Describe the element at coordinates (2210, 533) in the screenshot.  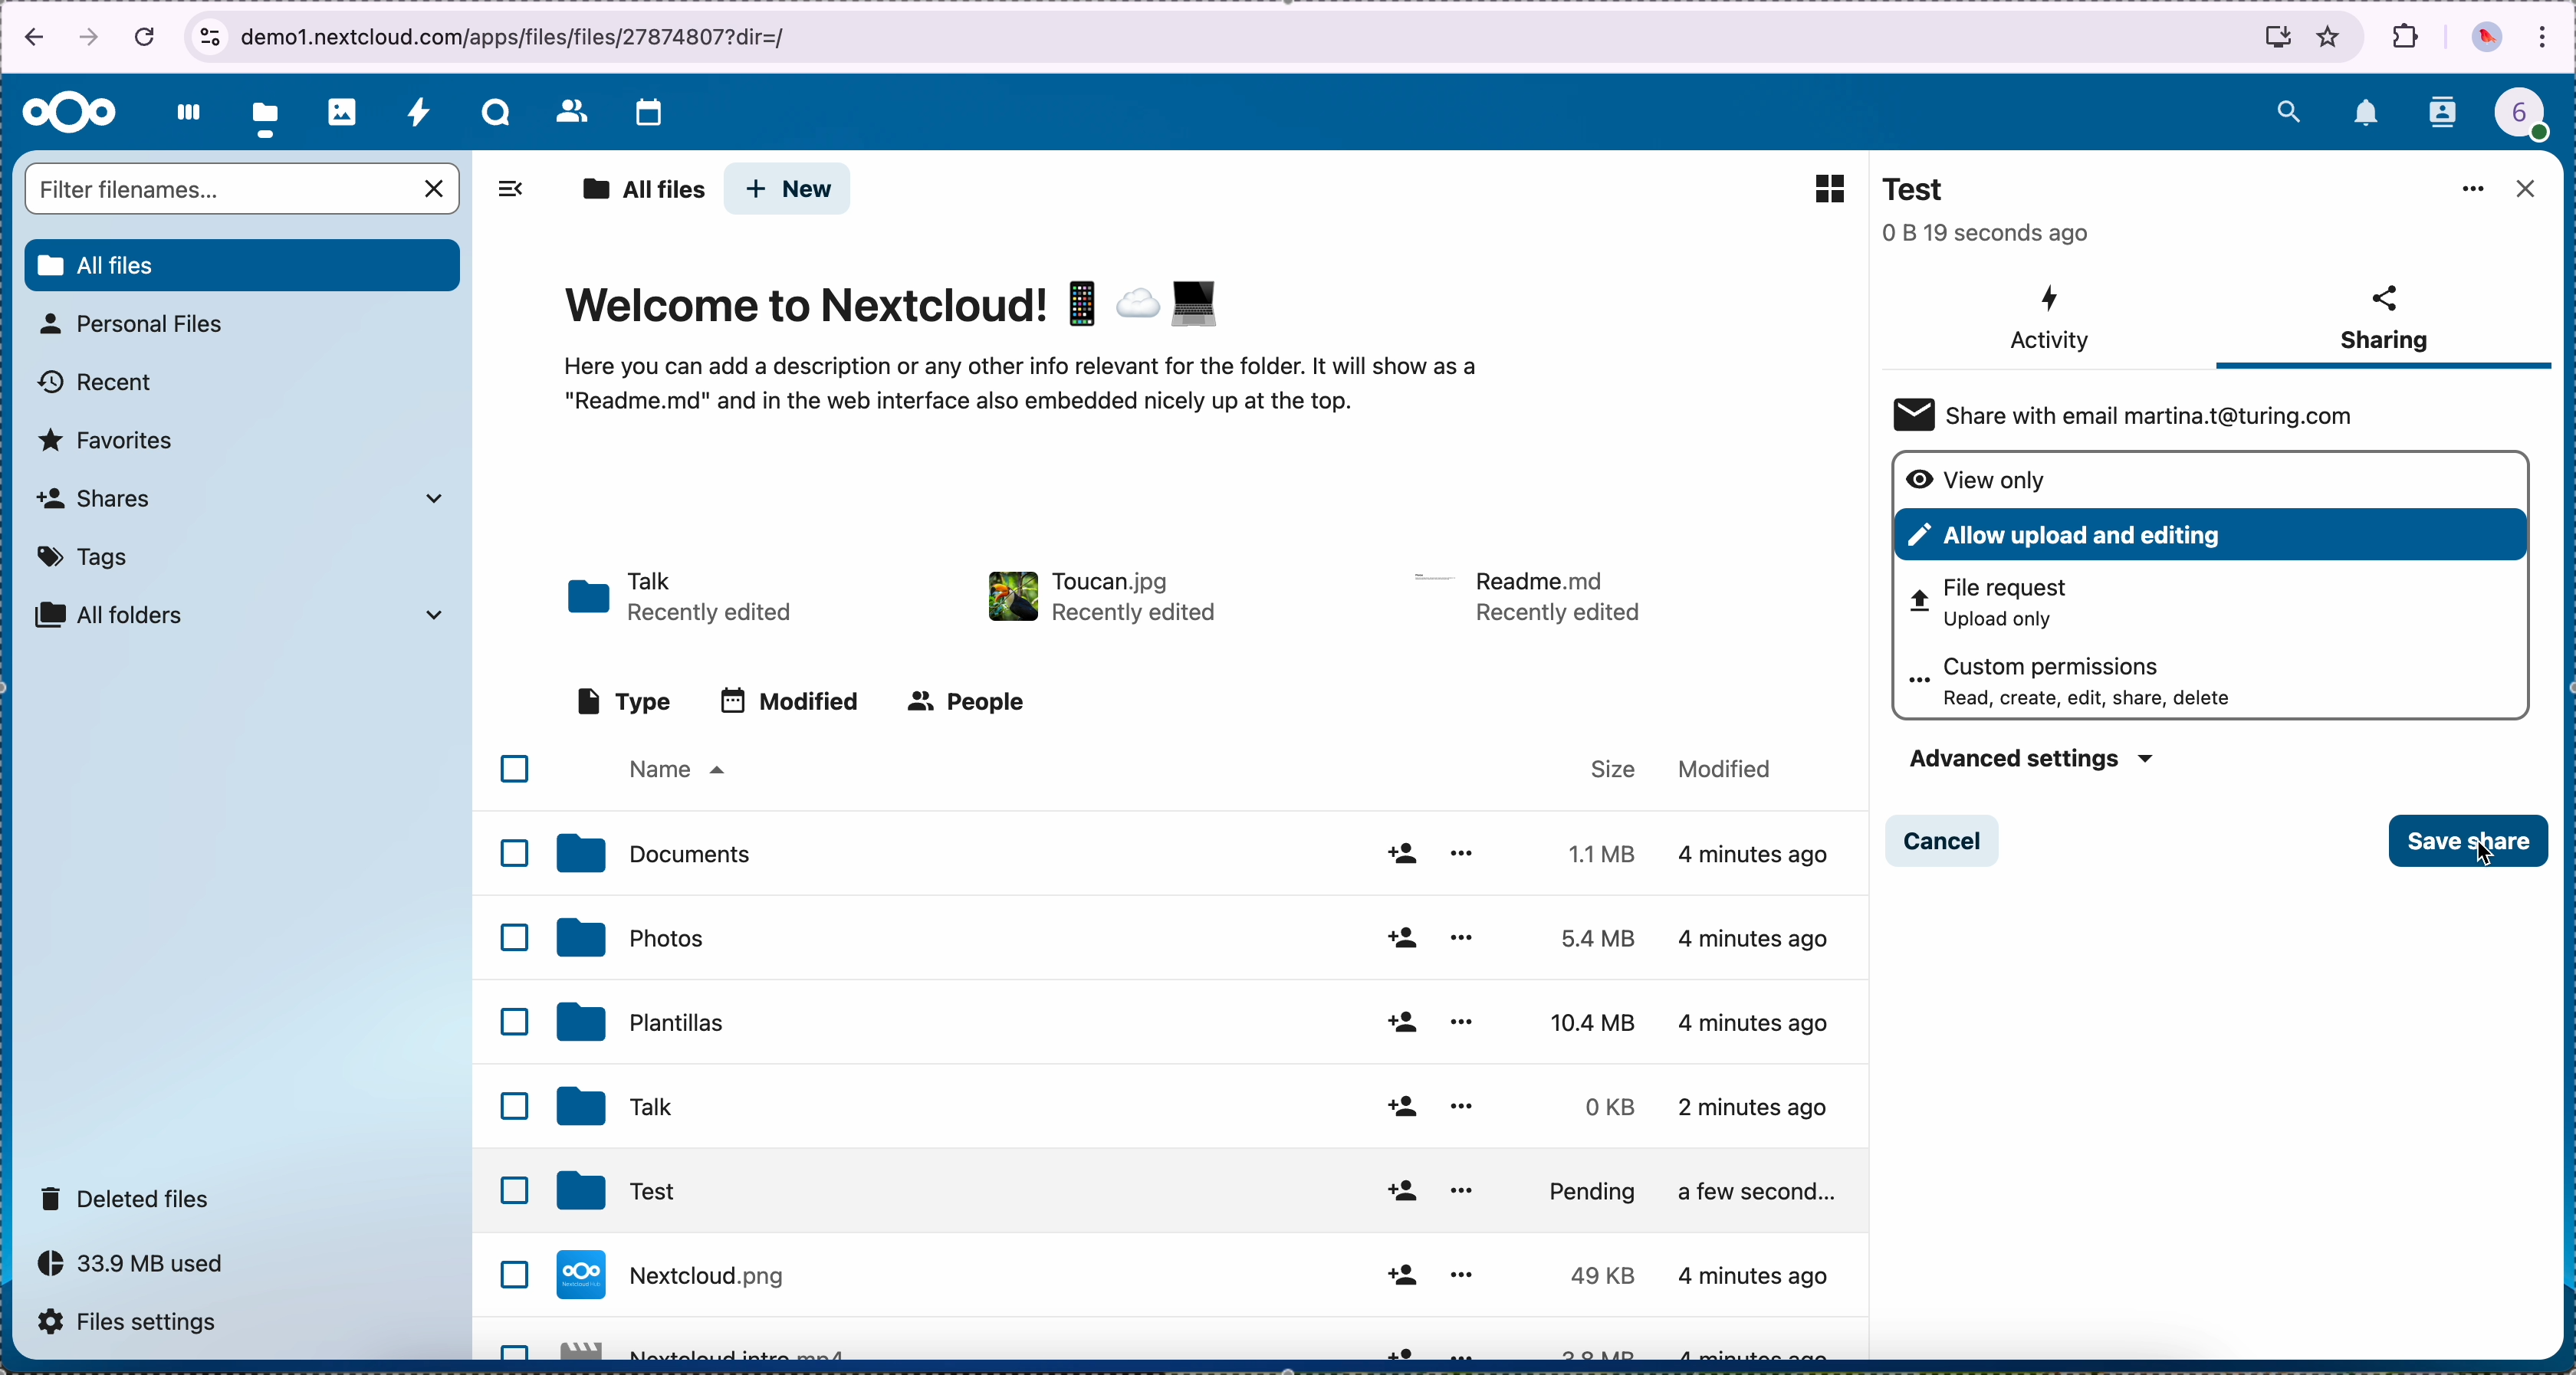
I see `allow upload and editing` at that location.